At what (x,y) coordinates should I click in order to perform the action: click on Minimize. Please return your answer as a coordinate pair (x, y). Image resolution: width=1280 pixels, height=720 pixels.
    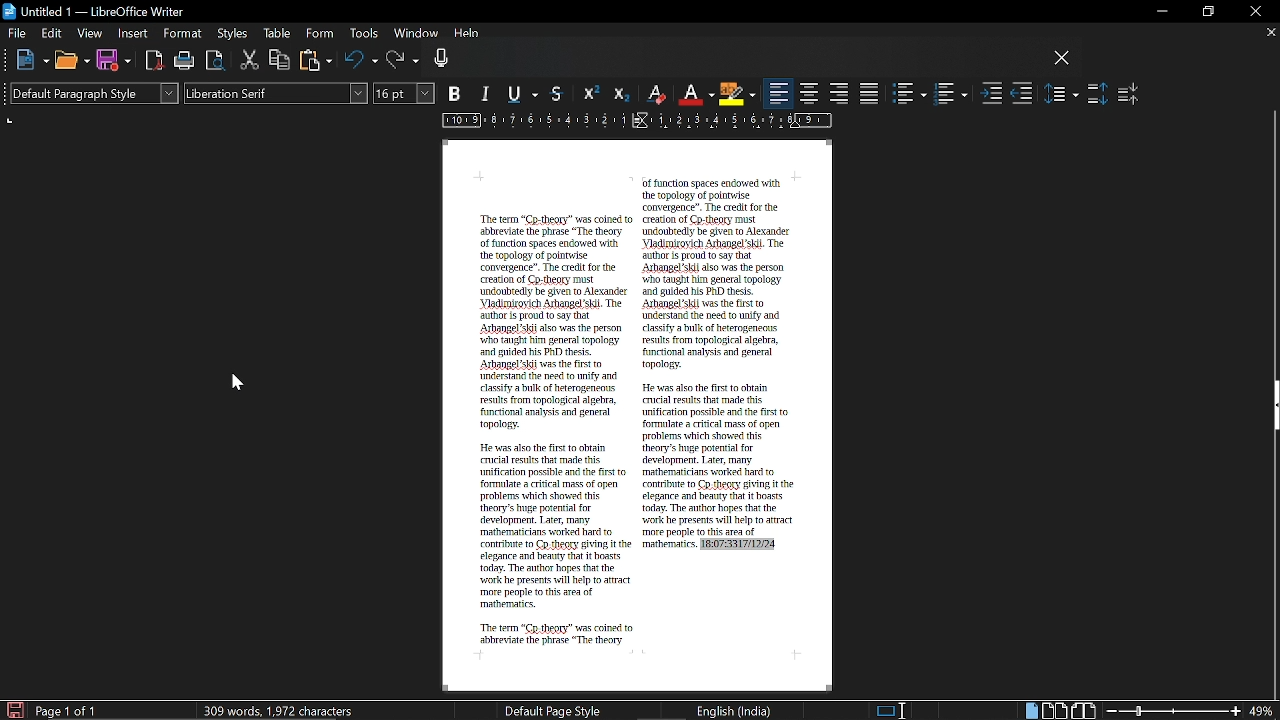
    Looking at the image, I should click on (1158, 12).